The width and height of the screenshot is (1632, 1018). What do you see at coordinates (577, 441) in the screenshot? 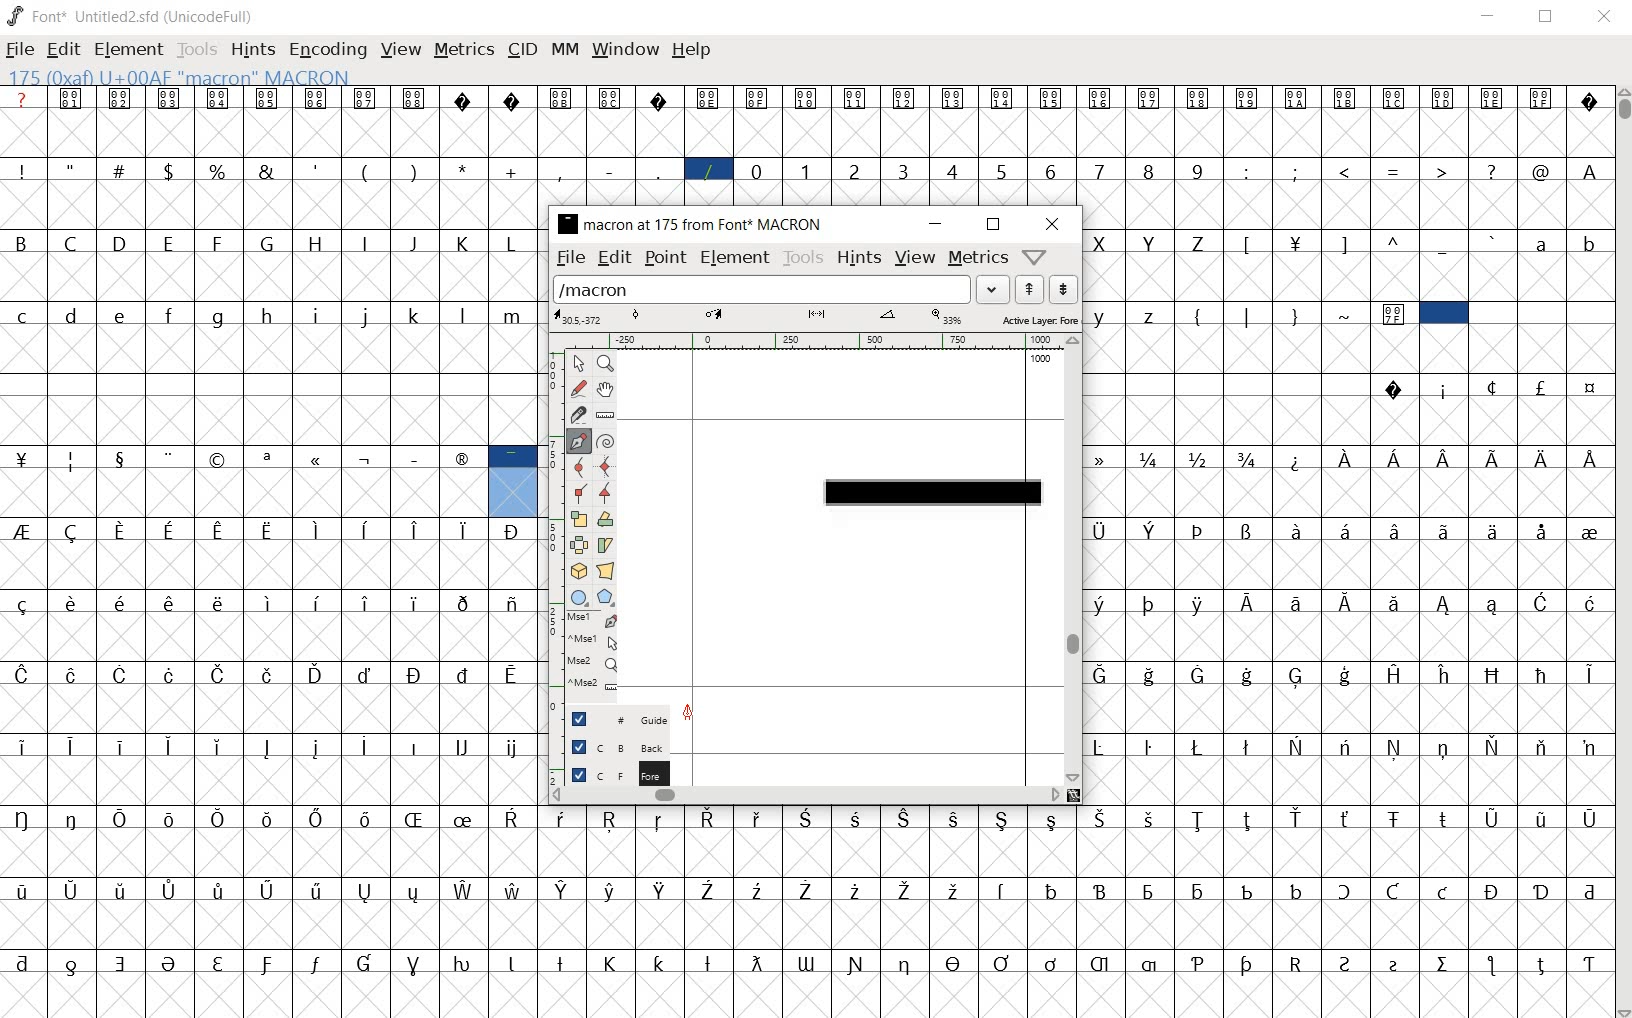
I see `pen` at bounding box center [577, 441].